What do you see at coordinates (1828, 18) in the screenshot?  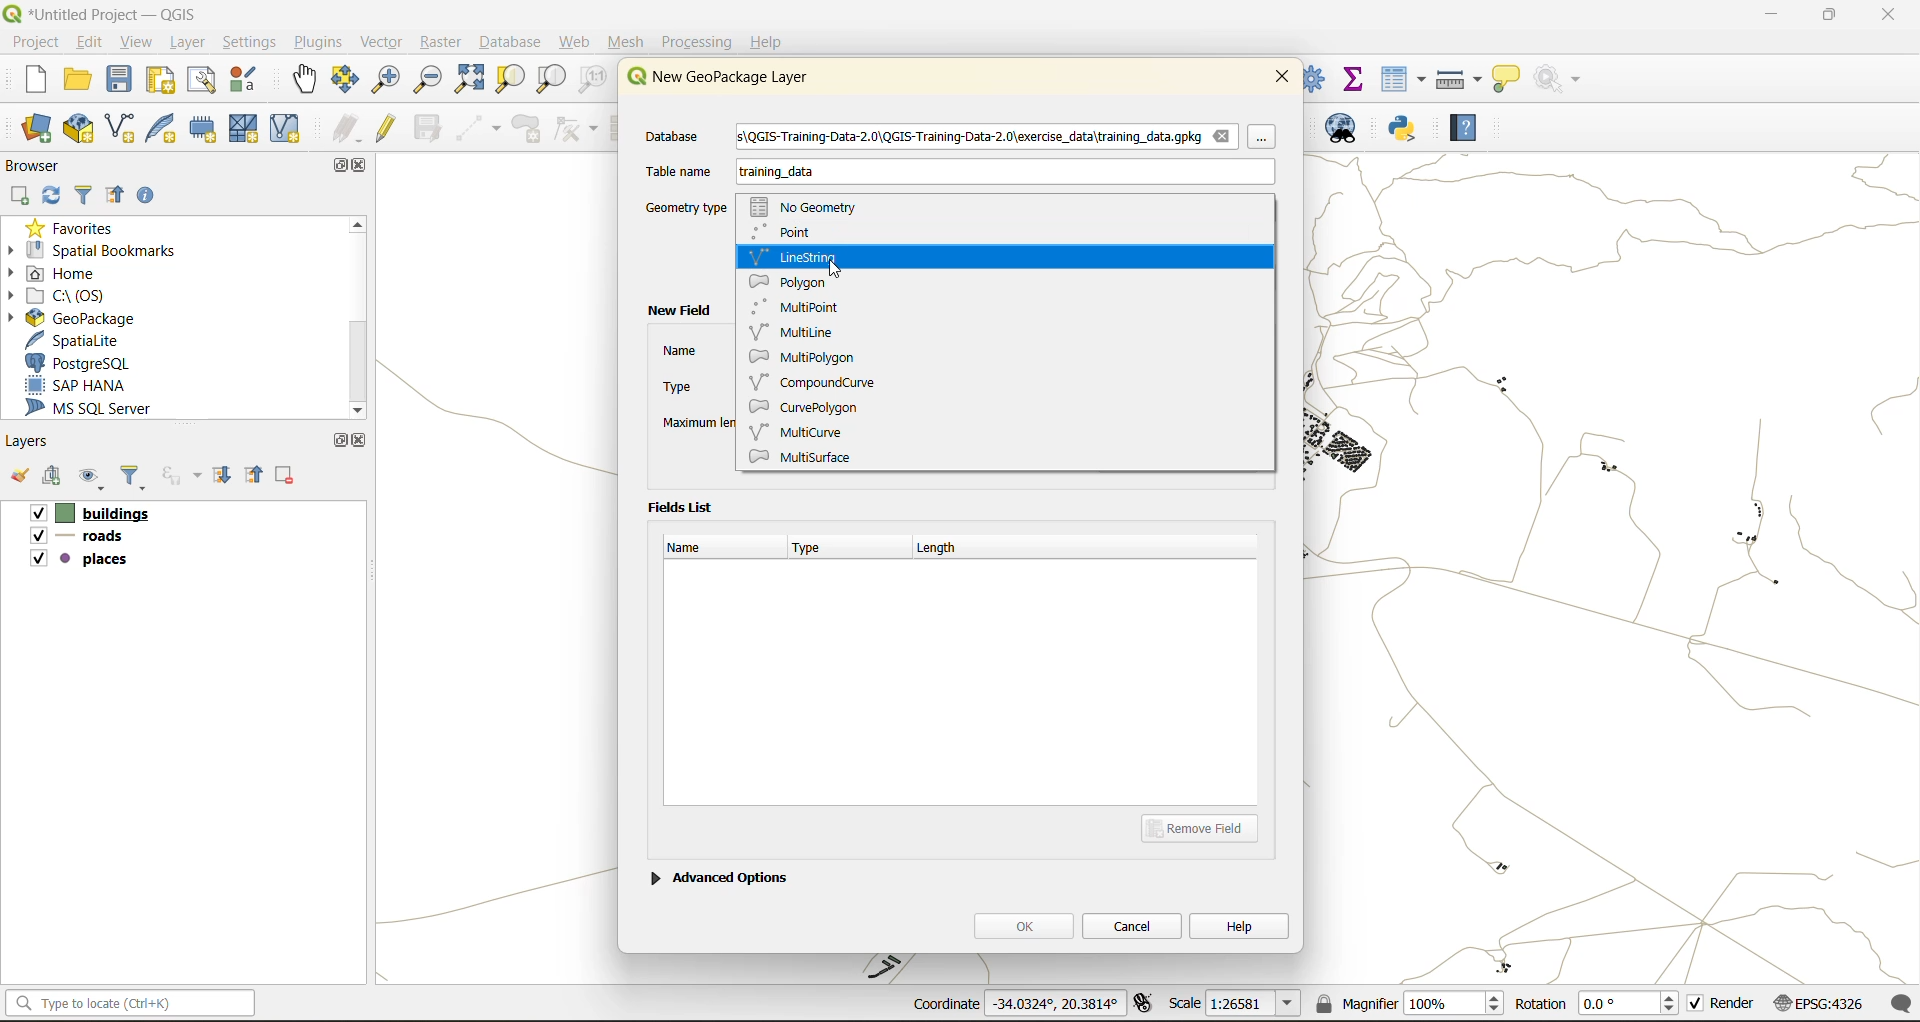 I see `maximize` at bounding box center [1828, 18].